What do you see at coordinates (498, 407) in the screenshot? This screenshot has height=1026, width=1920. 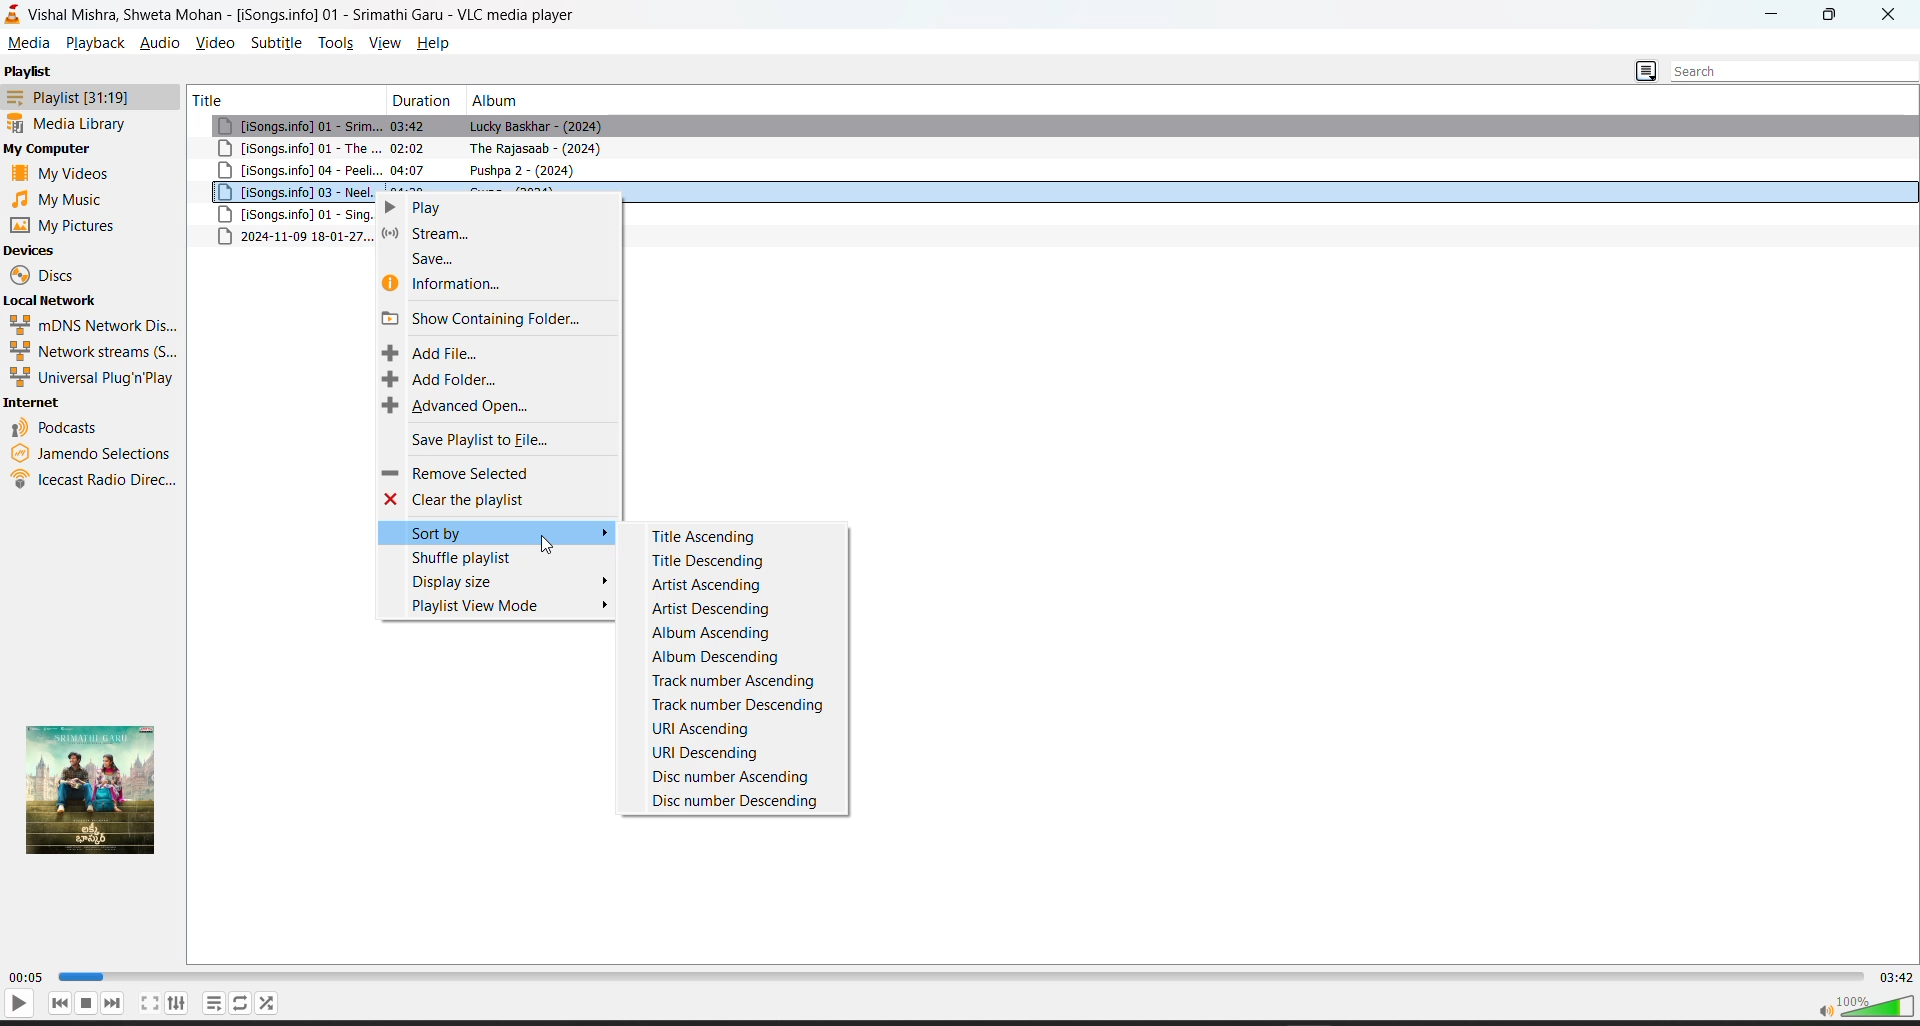 I see `advanced open` at bounding box center [498, 407].